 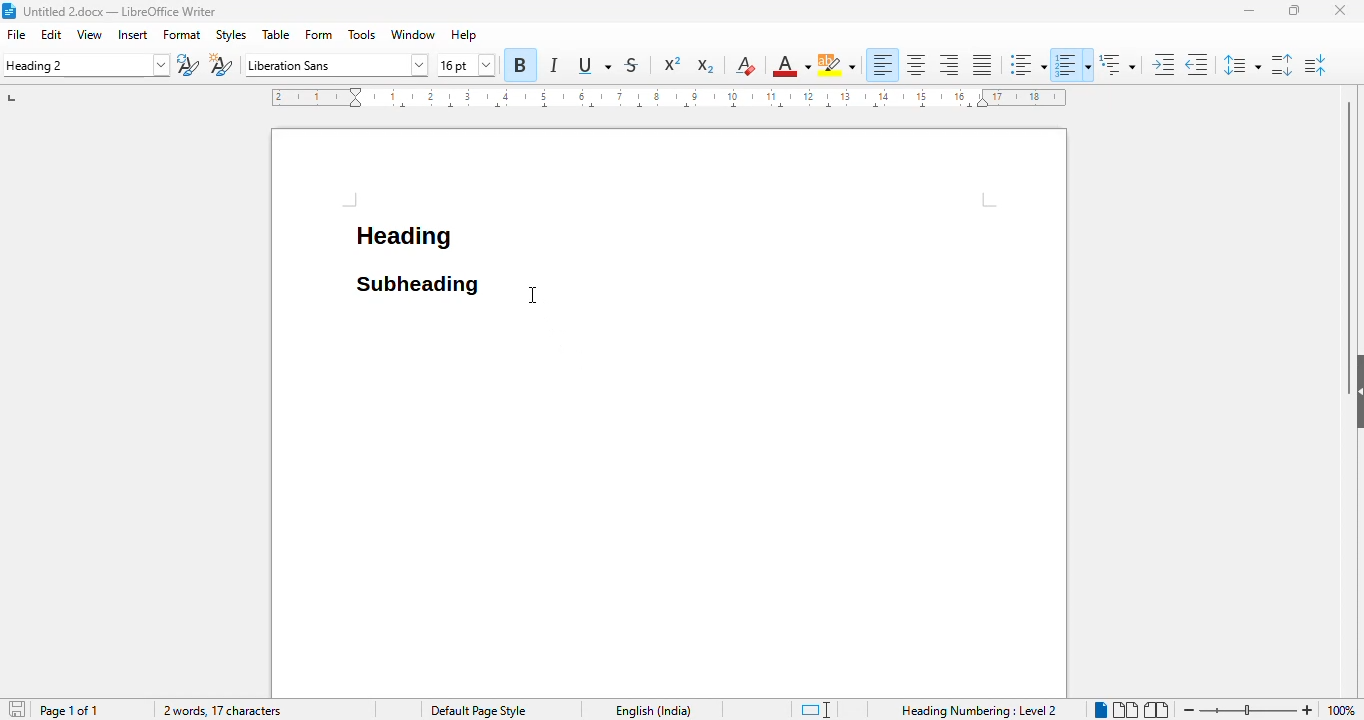 I want to click on help, so click(x=465, y=35).